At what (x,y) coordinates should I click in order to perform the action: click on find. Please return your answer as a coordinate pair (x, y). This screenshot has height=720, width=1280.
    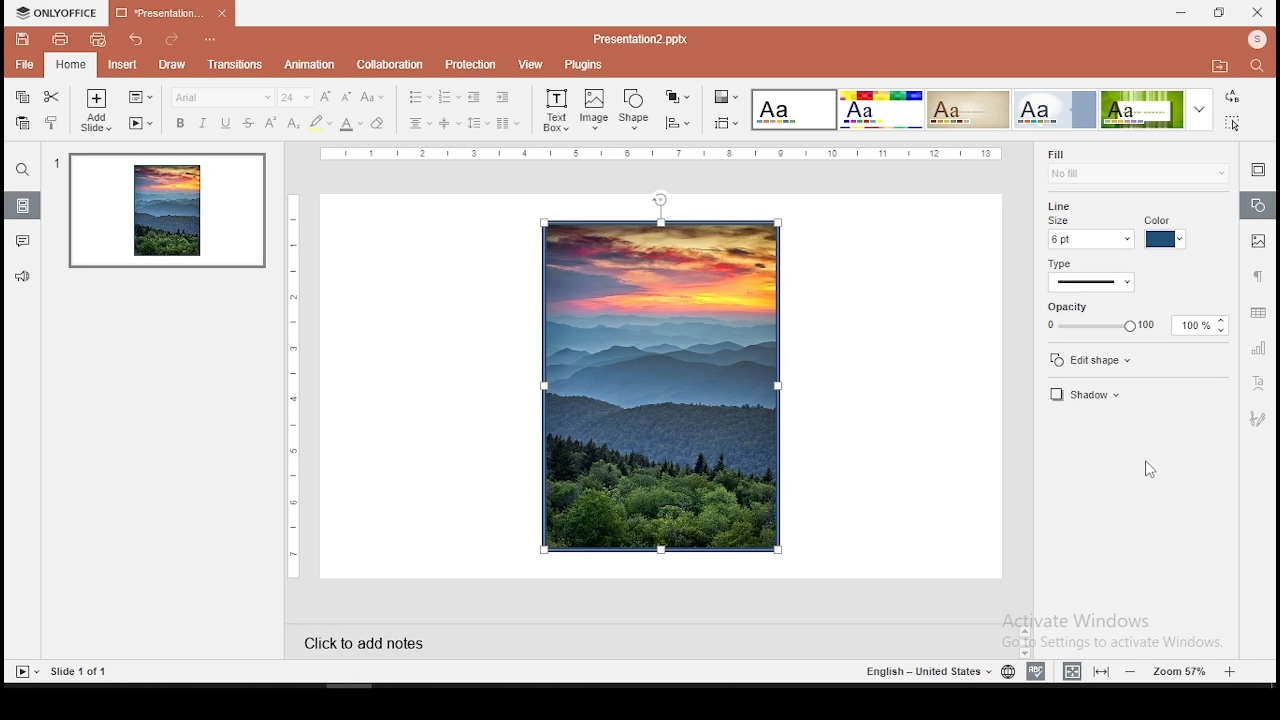
    Looking at the image, I should click on (24, 171).